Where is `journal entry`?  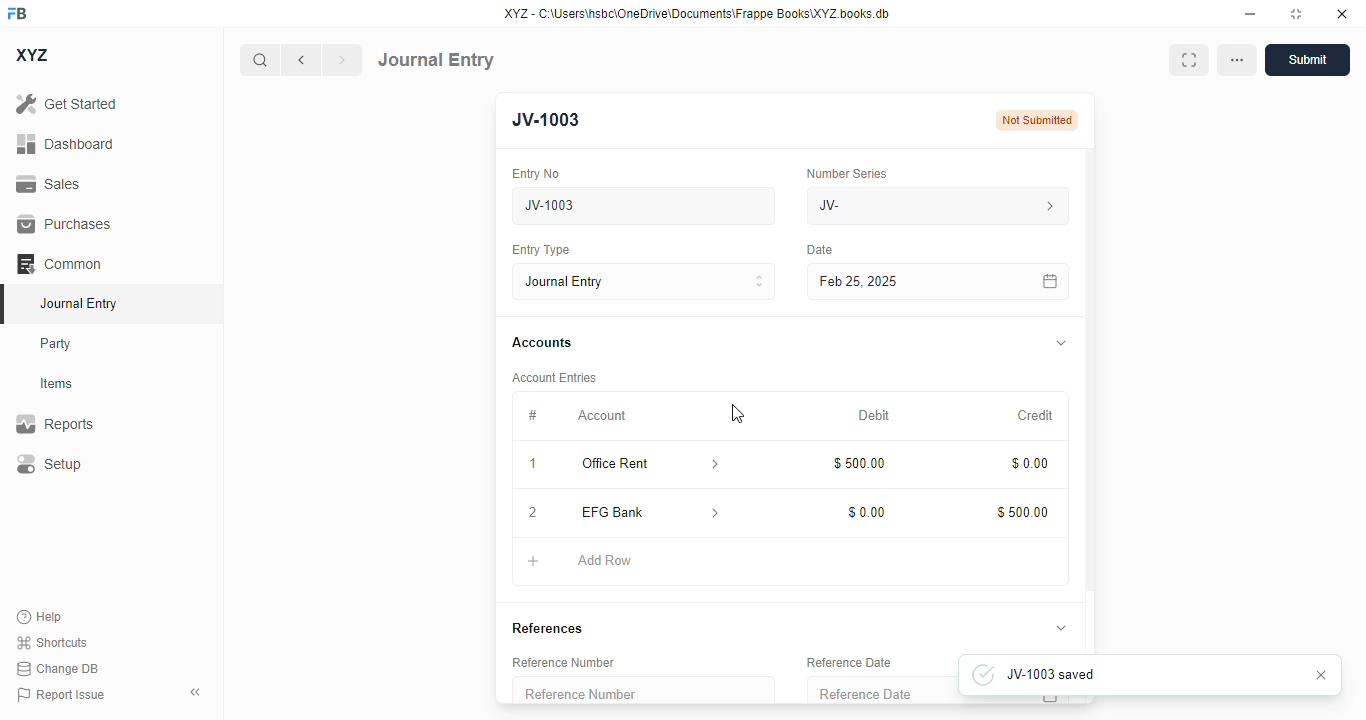
journal entry is located at coordinates (77, 303).